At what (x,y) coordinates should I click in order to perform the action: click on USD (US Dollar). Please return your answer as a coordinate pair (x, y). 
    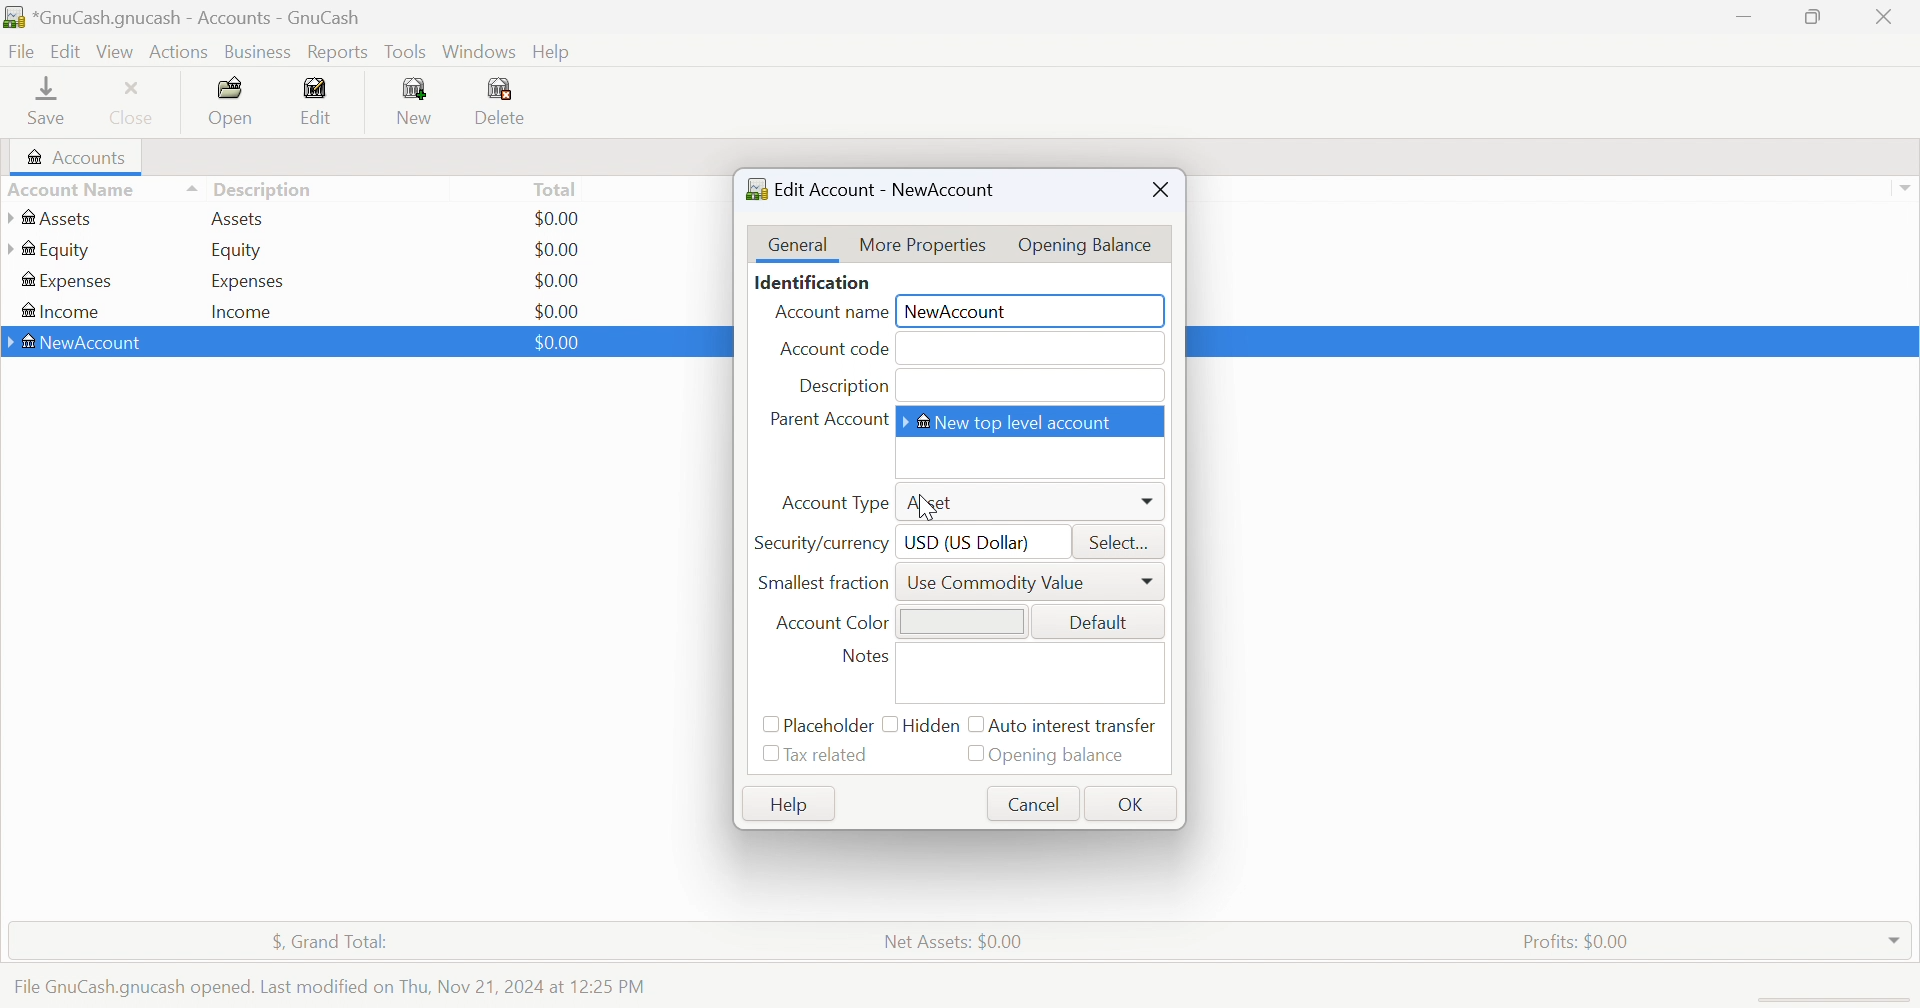
    Looking at the image, I should click on (975, 544).